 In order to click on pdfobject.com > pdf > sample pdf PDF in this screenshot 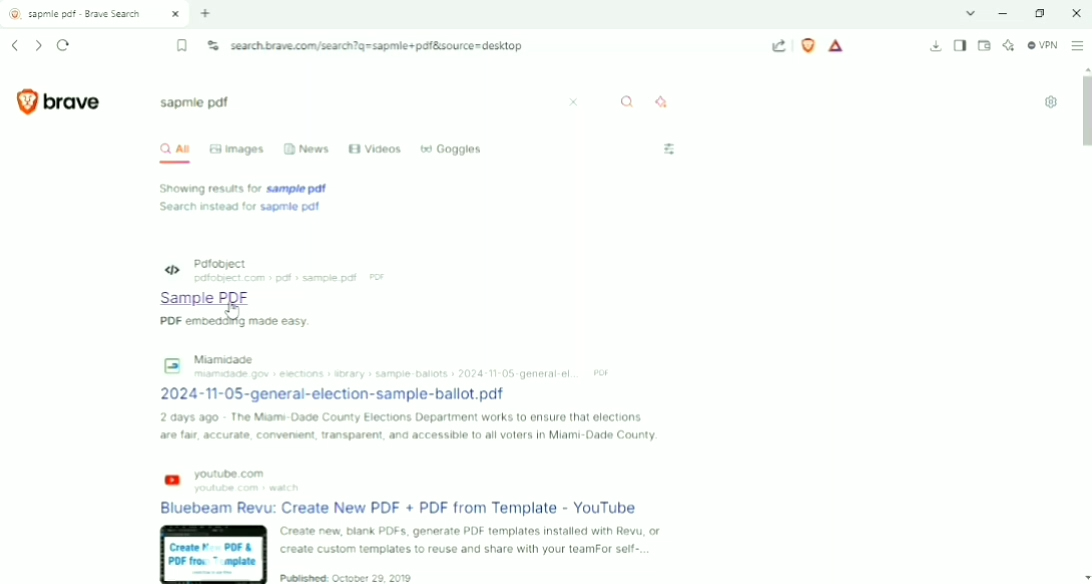, I will do `click(294, 278)`.